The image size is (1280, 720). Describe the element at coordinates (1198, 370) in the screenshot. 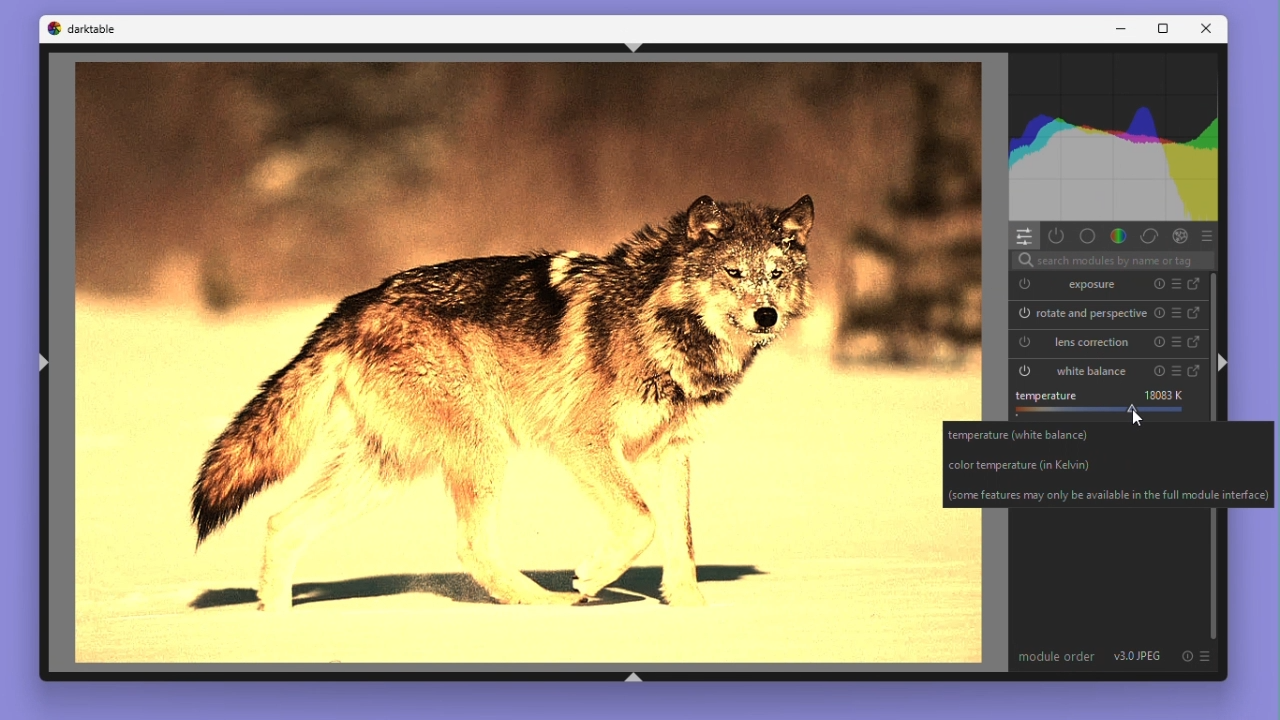

I see `Go to full version of white balance` at that location.